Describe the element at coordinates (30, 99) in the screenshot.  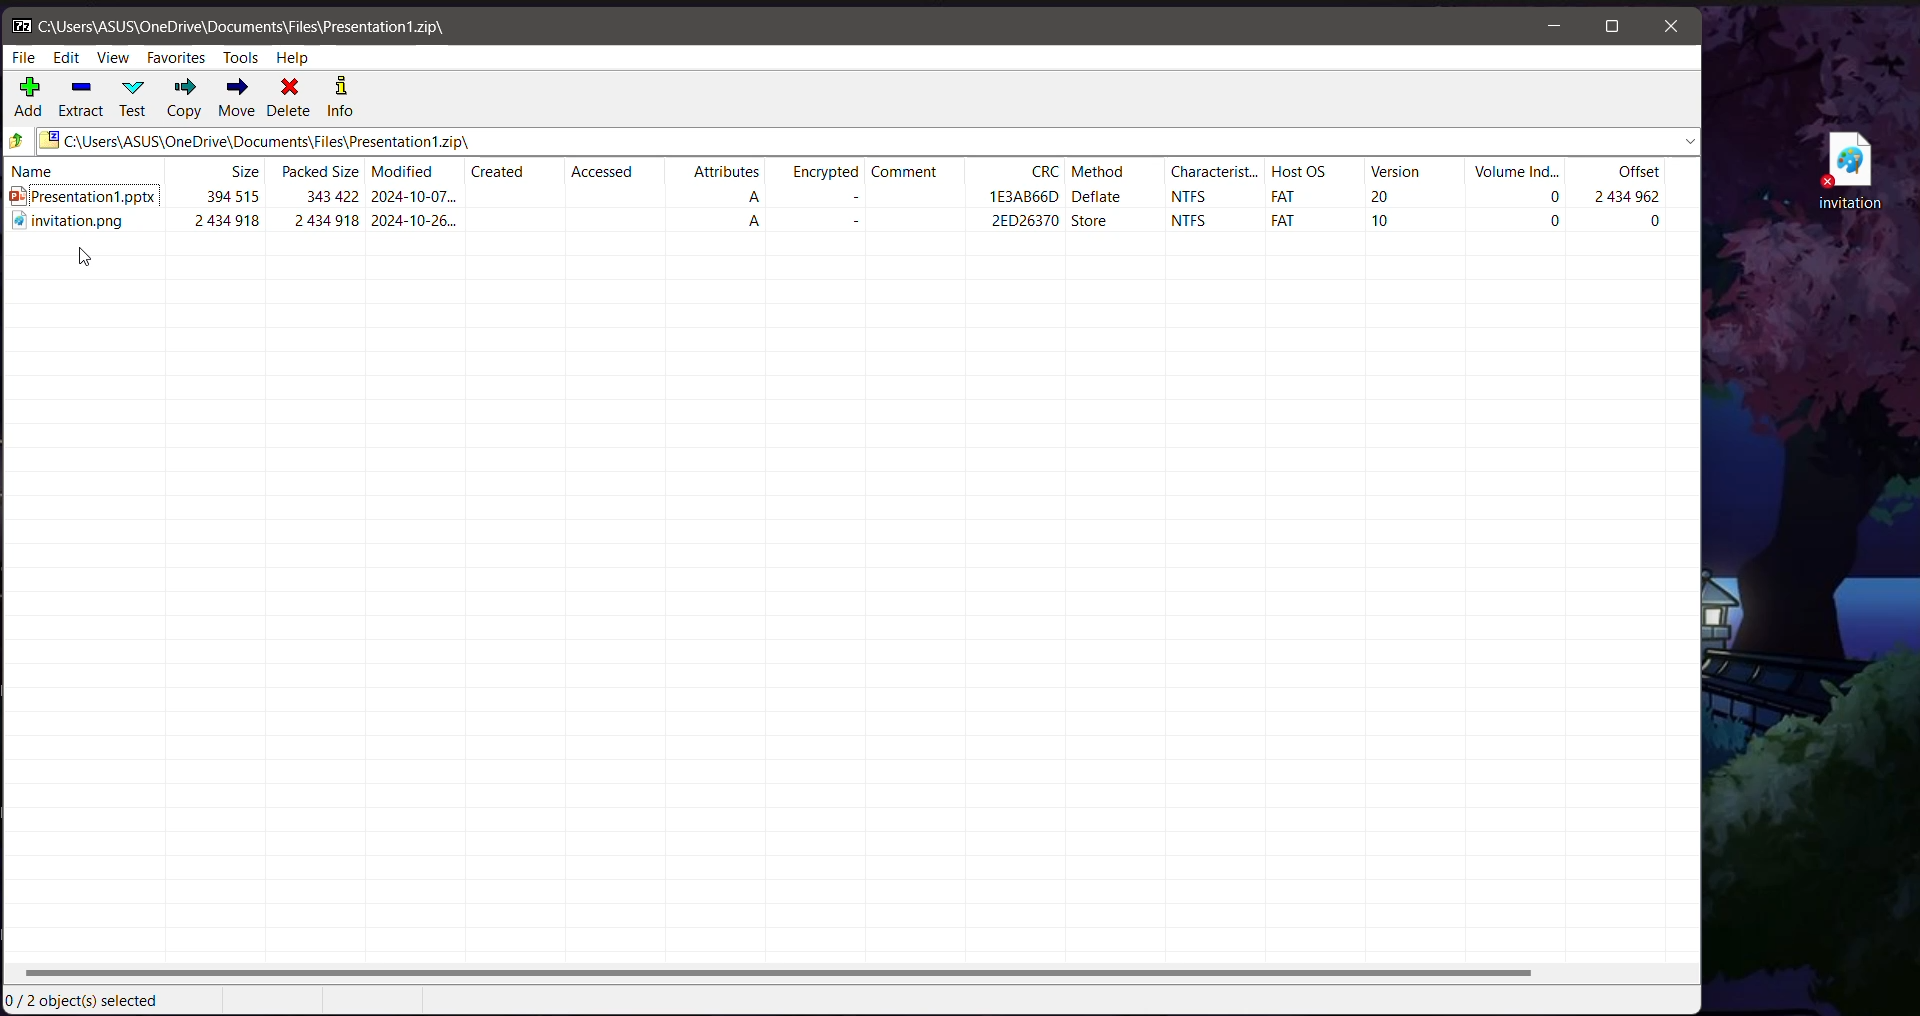
I see `Add` at that location.